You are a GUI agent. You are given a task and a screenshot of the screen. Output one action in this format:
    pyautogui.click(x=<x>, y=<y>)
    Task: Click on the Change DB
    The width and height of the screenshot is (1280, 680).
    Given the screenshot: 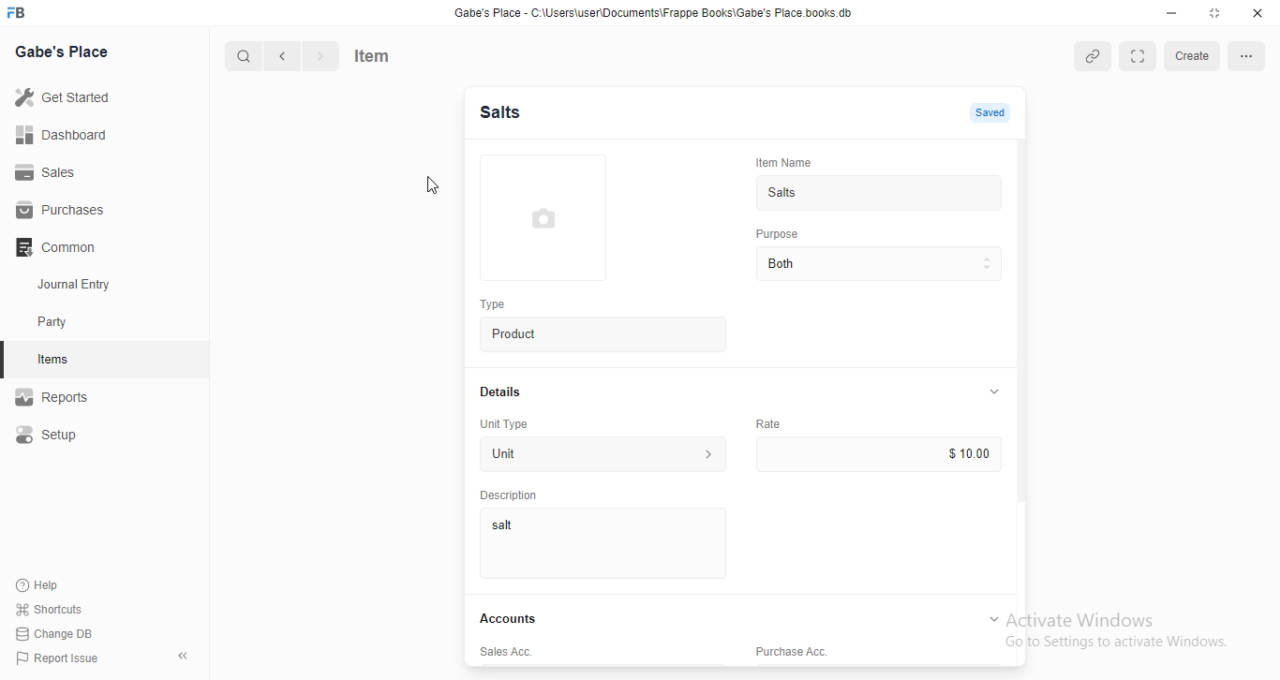 What is the action you would take?
    pyautogui.click(x=60, y=631)
    